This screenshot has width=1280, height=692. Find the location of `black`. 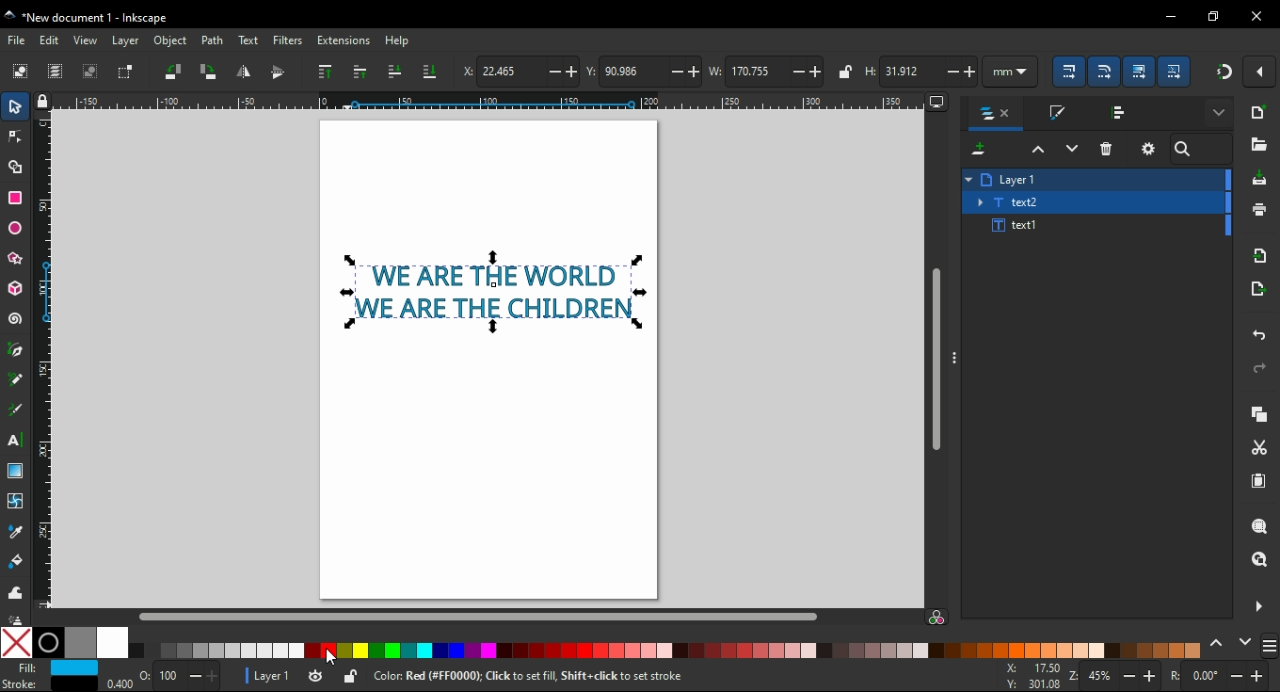

black is located at coordinates (48, 642).